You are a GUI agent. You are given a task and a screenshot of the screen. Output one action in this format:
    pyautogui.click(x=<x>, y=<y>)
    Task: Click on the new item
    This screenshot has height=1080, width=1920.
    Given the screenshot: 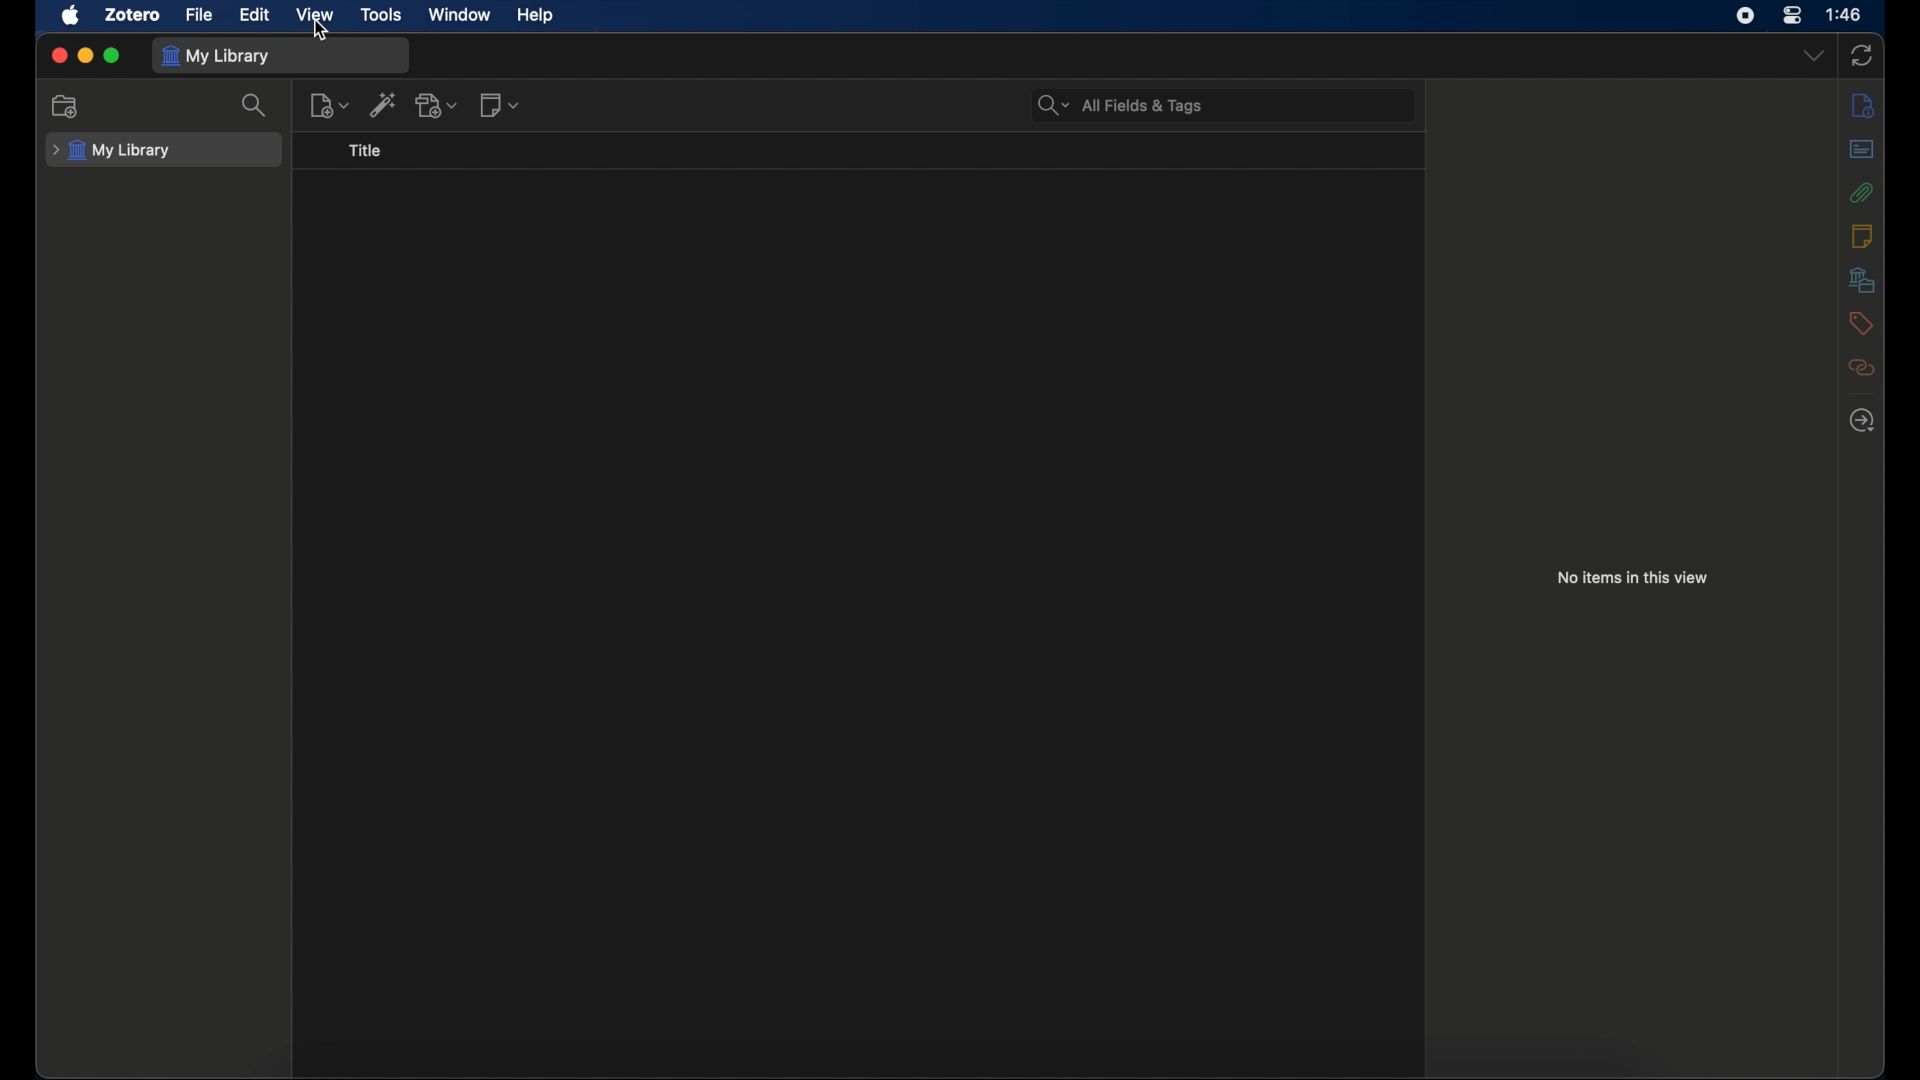 What is the action you would take?
    pyautogui.click(x=330, y=106)
    